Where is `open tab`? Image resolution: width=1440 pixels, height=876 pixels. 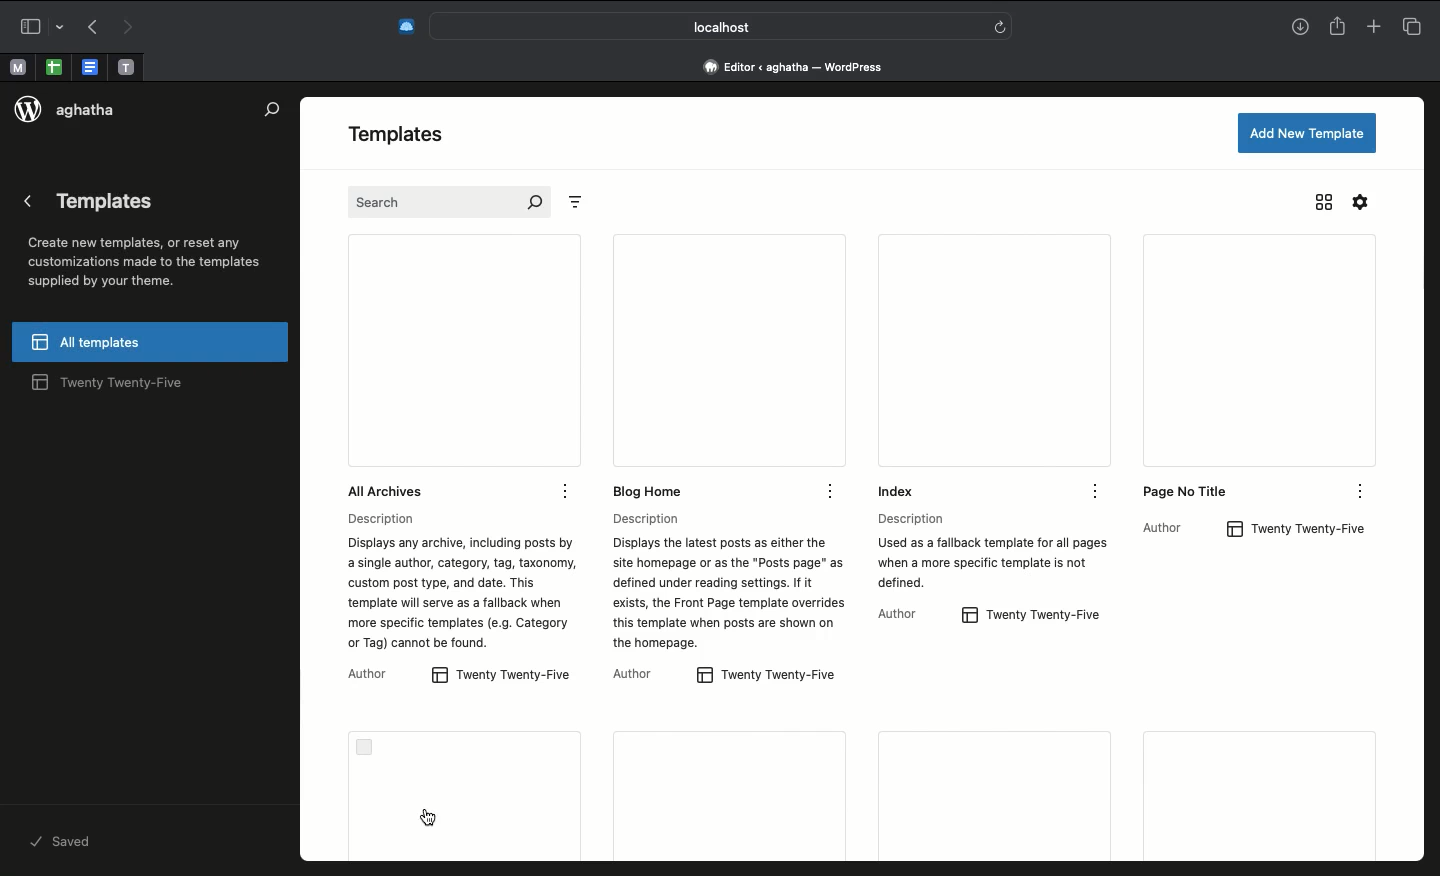 open tab is located at coordinates (126, 68).